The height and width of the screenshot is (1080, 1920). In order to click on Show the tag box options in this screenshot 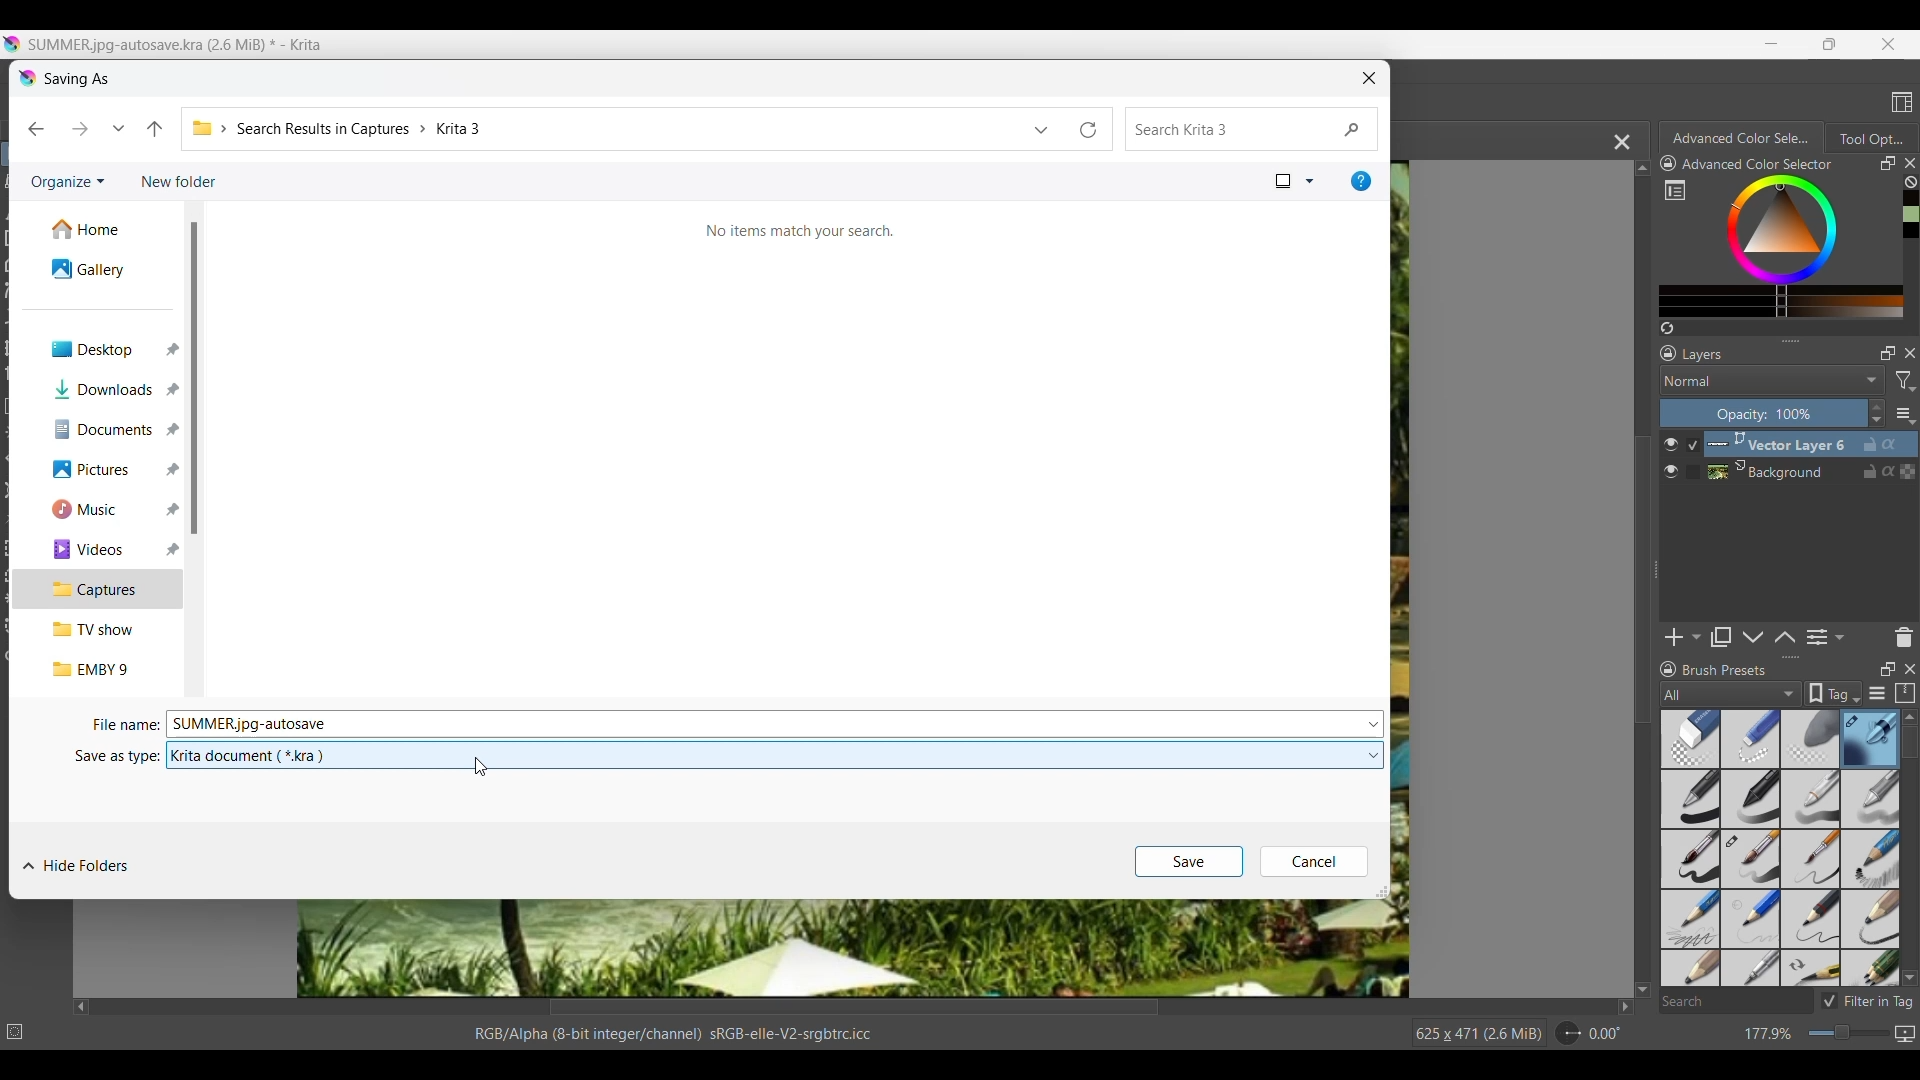, I will do `click(1833, 693)`.